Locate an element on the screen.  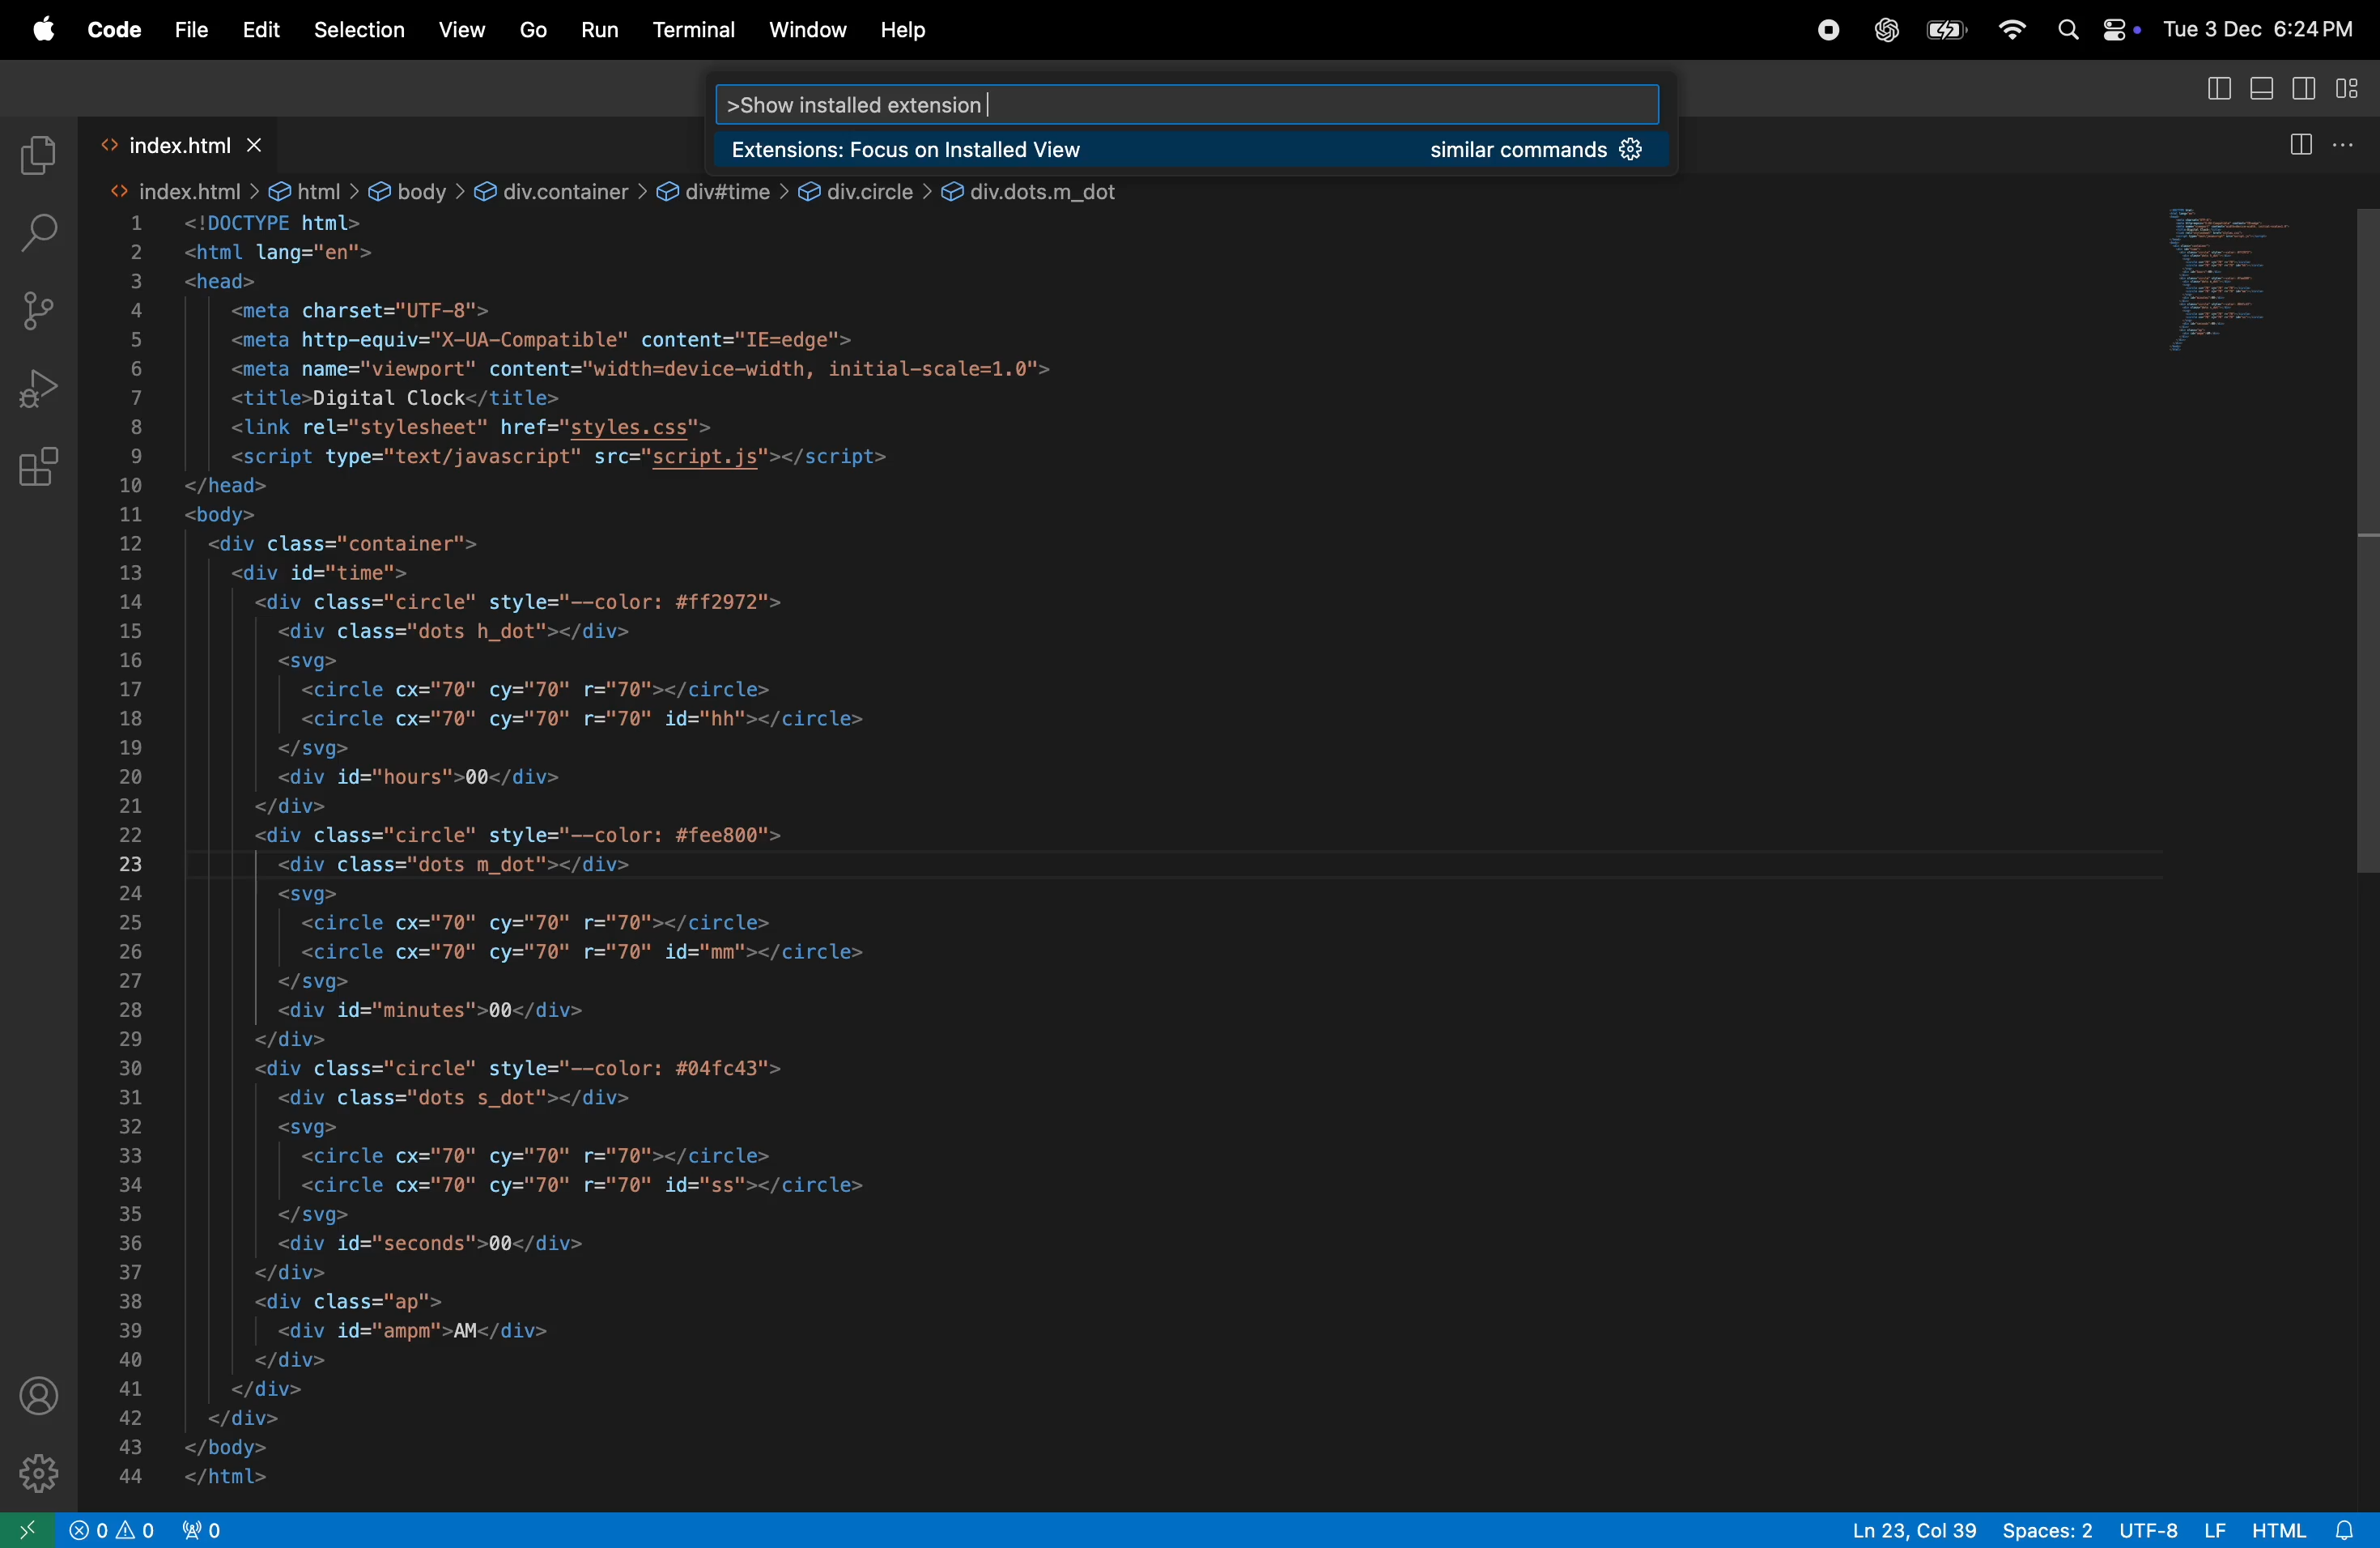
date and time is located at coordinates (2260, 24).